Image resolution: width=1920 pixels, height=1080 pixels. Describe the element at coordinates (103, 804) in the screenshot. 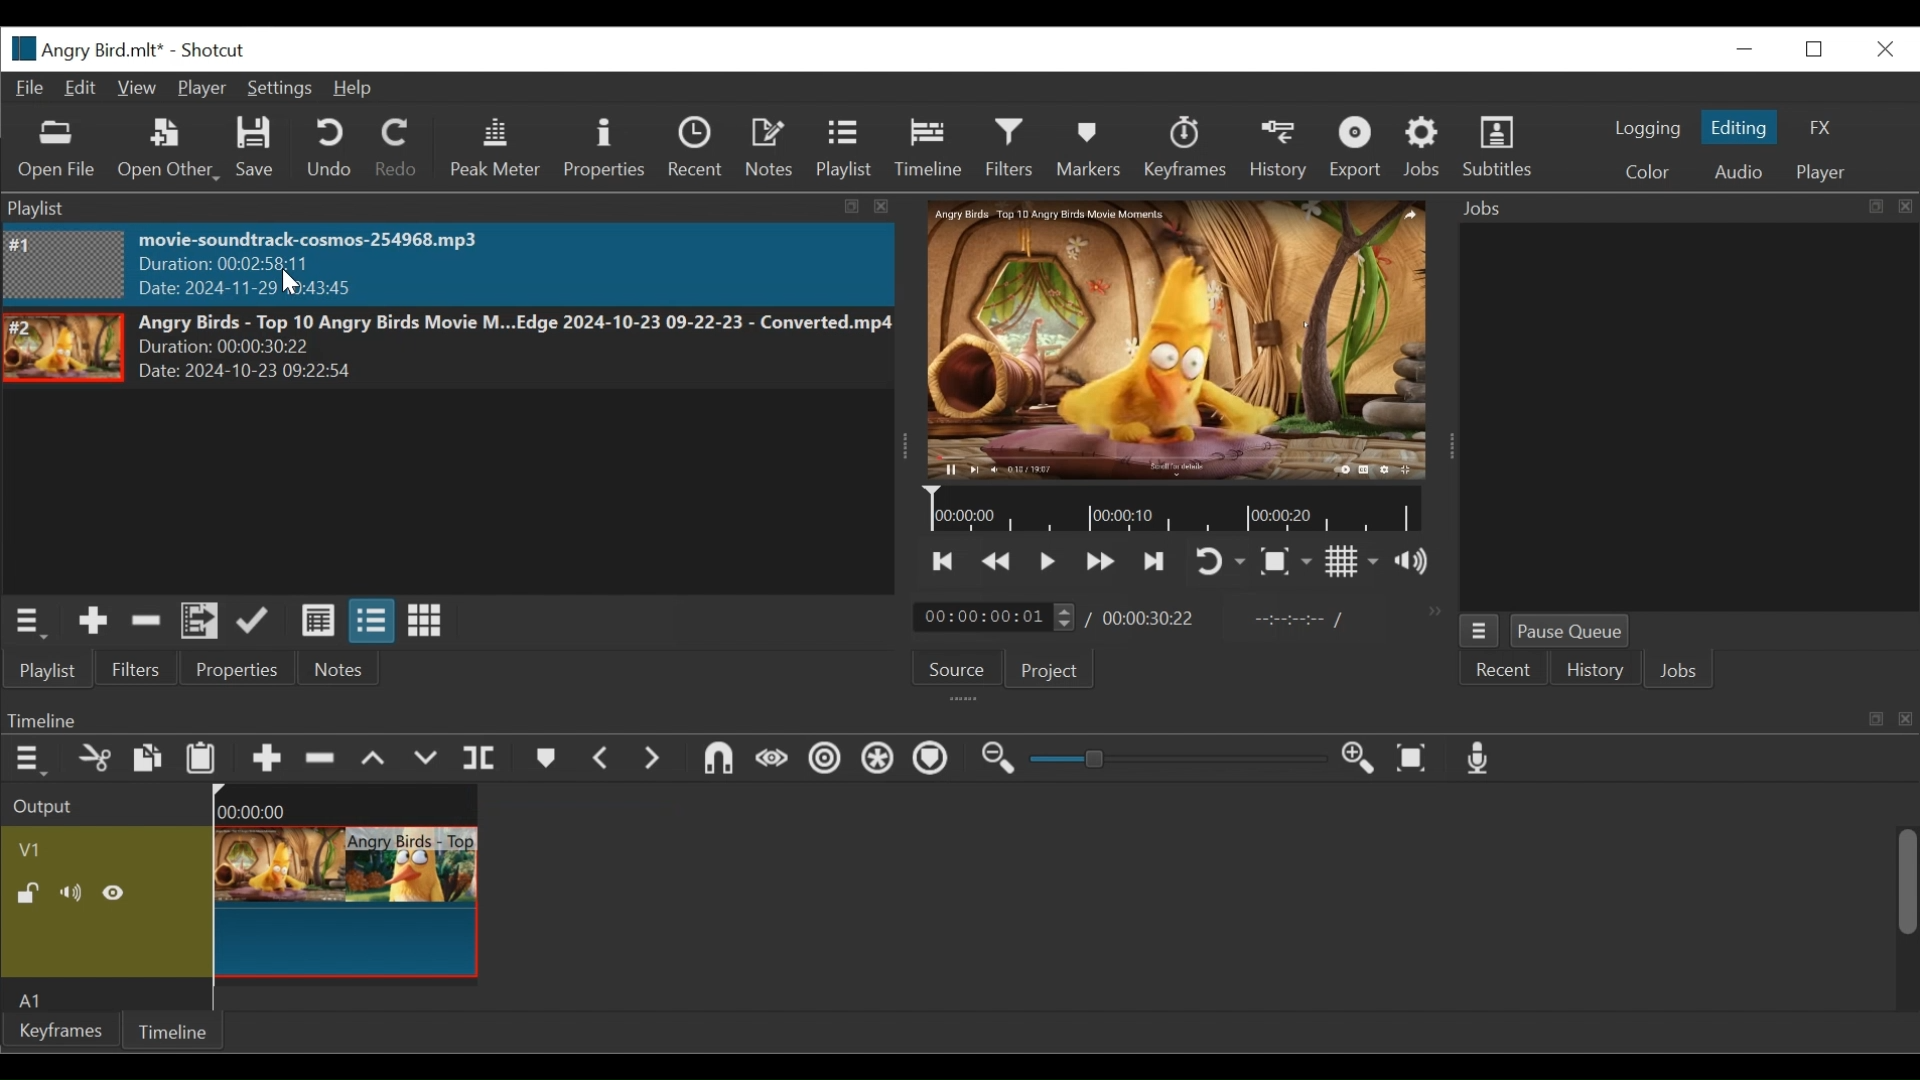

I see `Output` at that location.